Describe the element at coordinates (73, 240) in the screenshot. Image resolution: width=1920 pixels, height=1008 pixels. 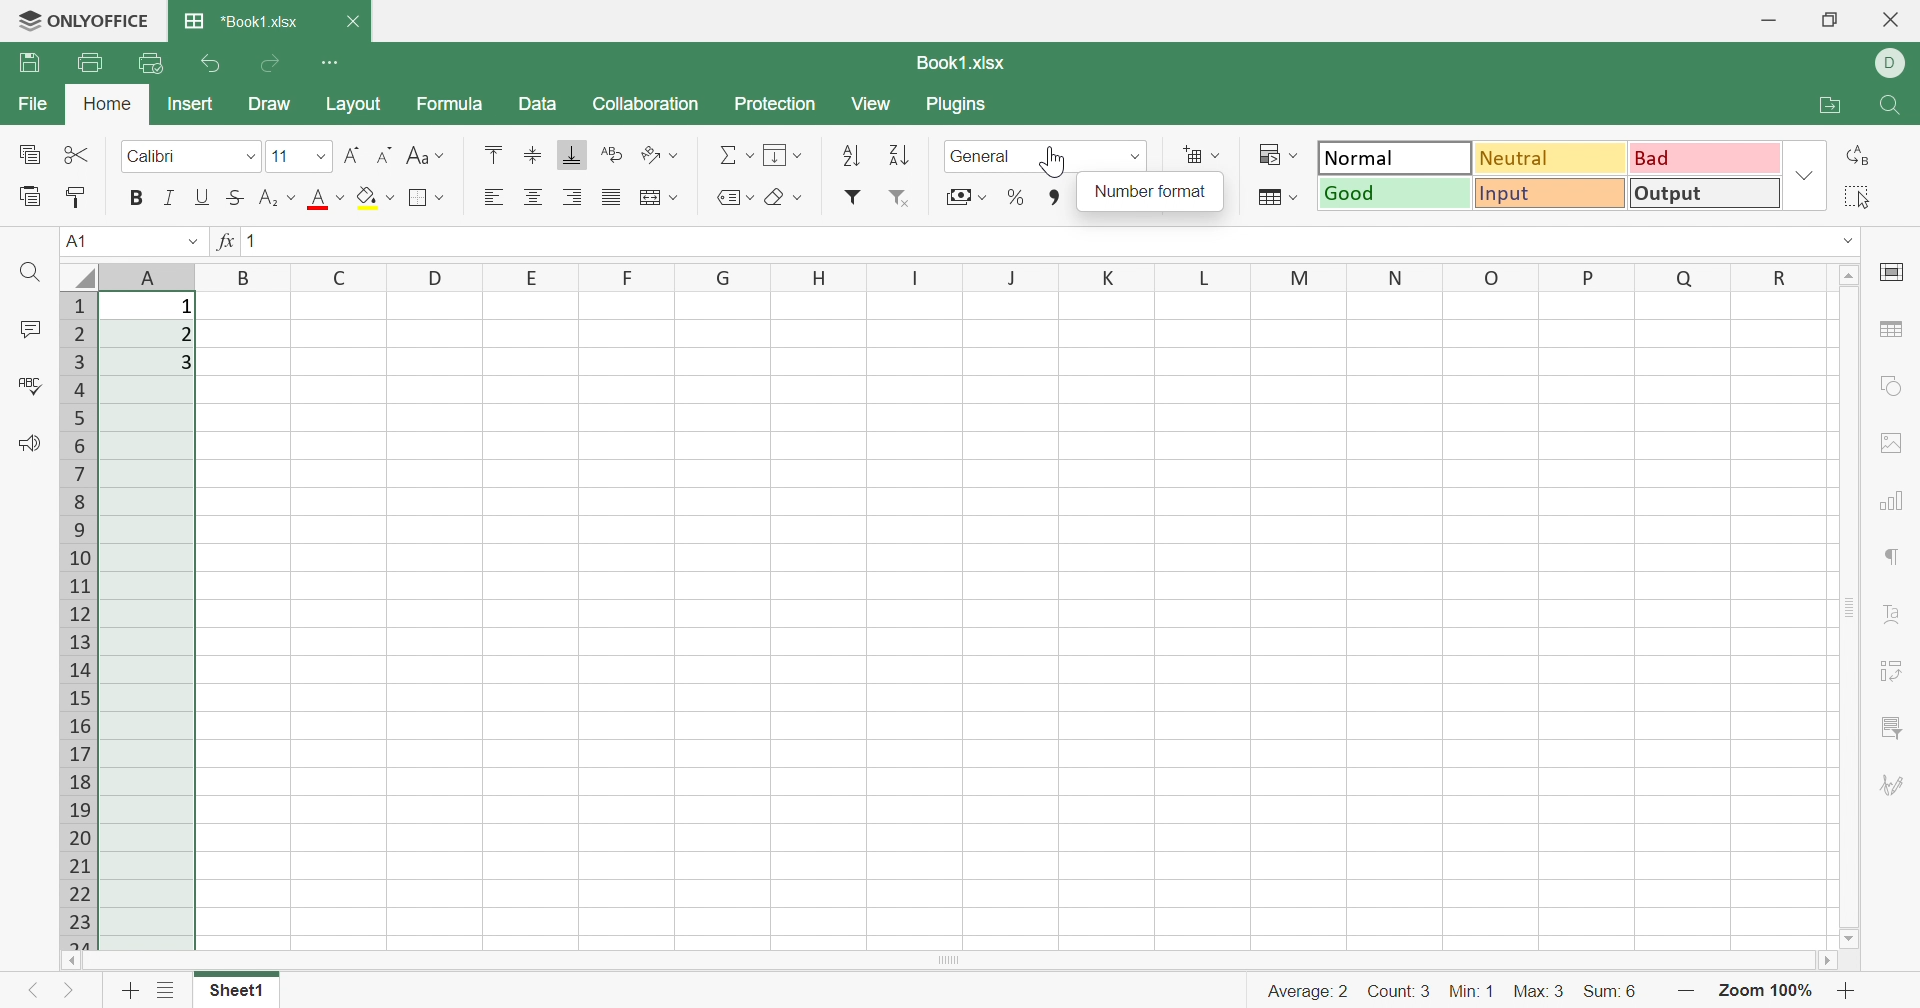
I see `A1` at that location.